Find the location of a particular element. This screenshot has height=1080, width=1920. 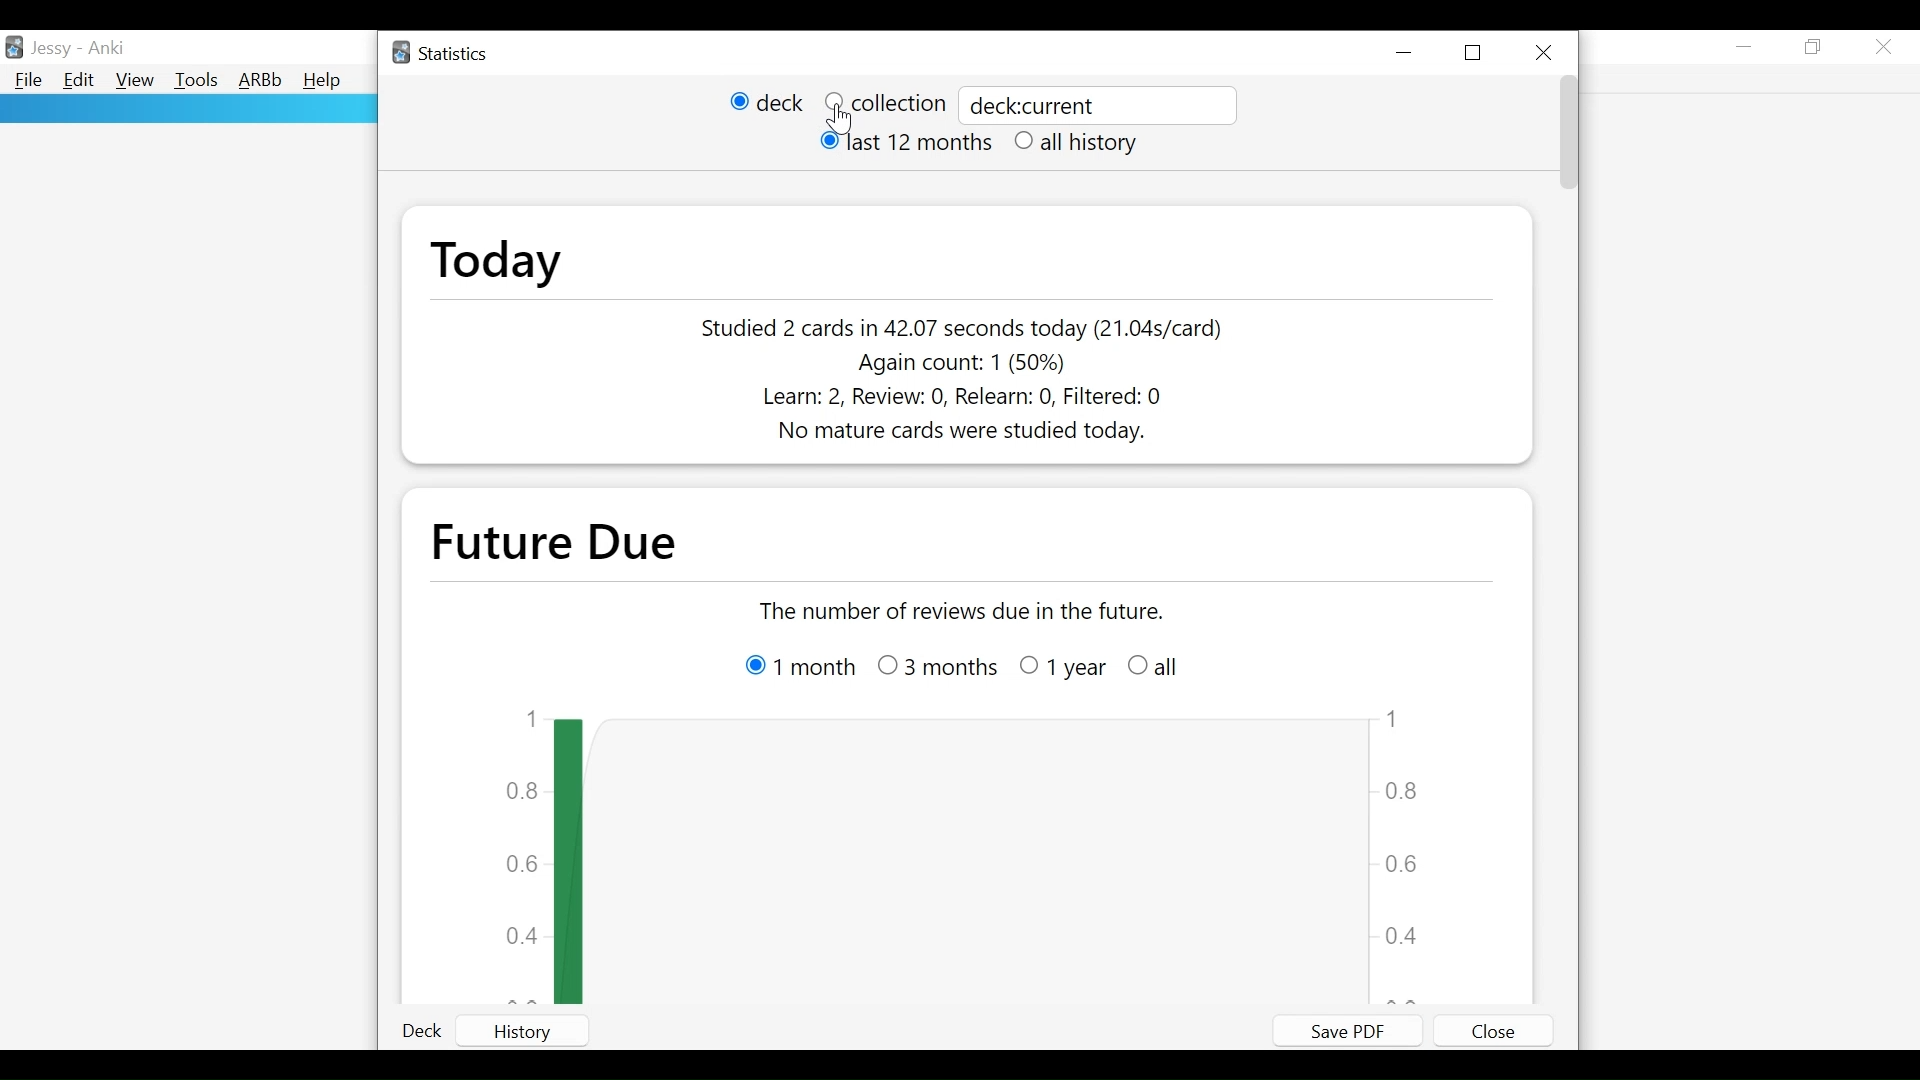

deck:current is located at coordinates (1096, 106).